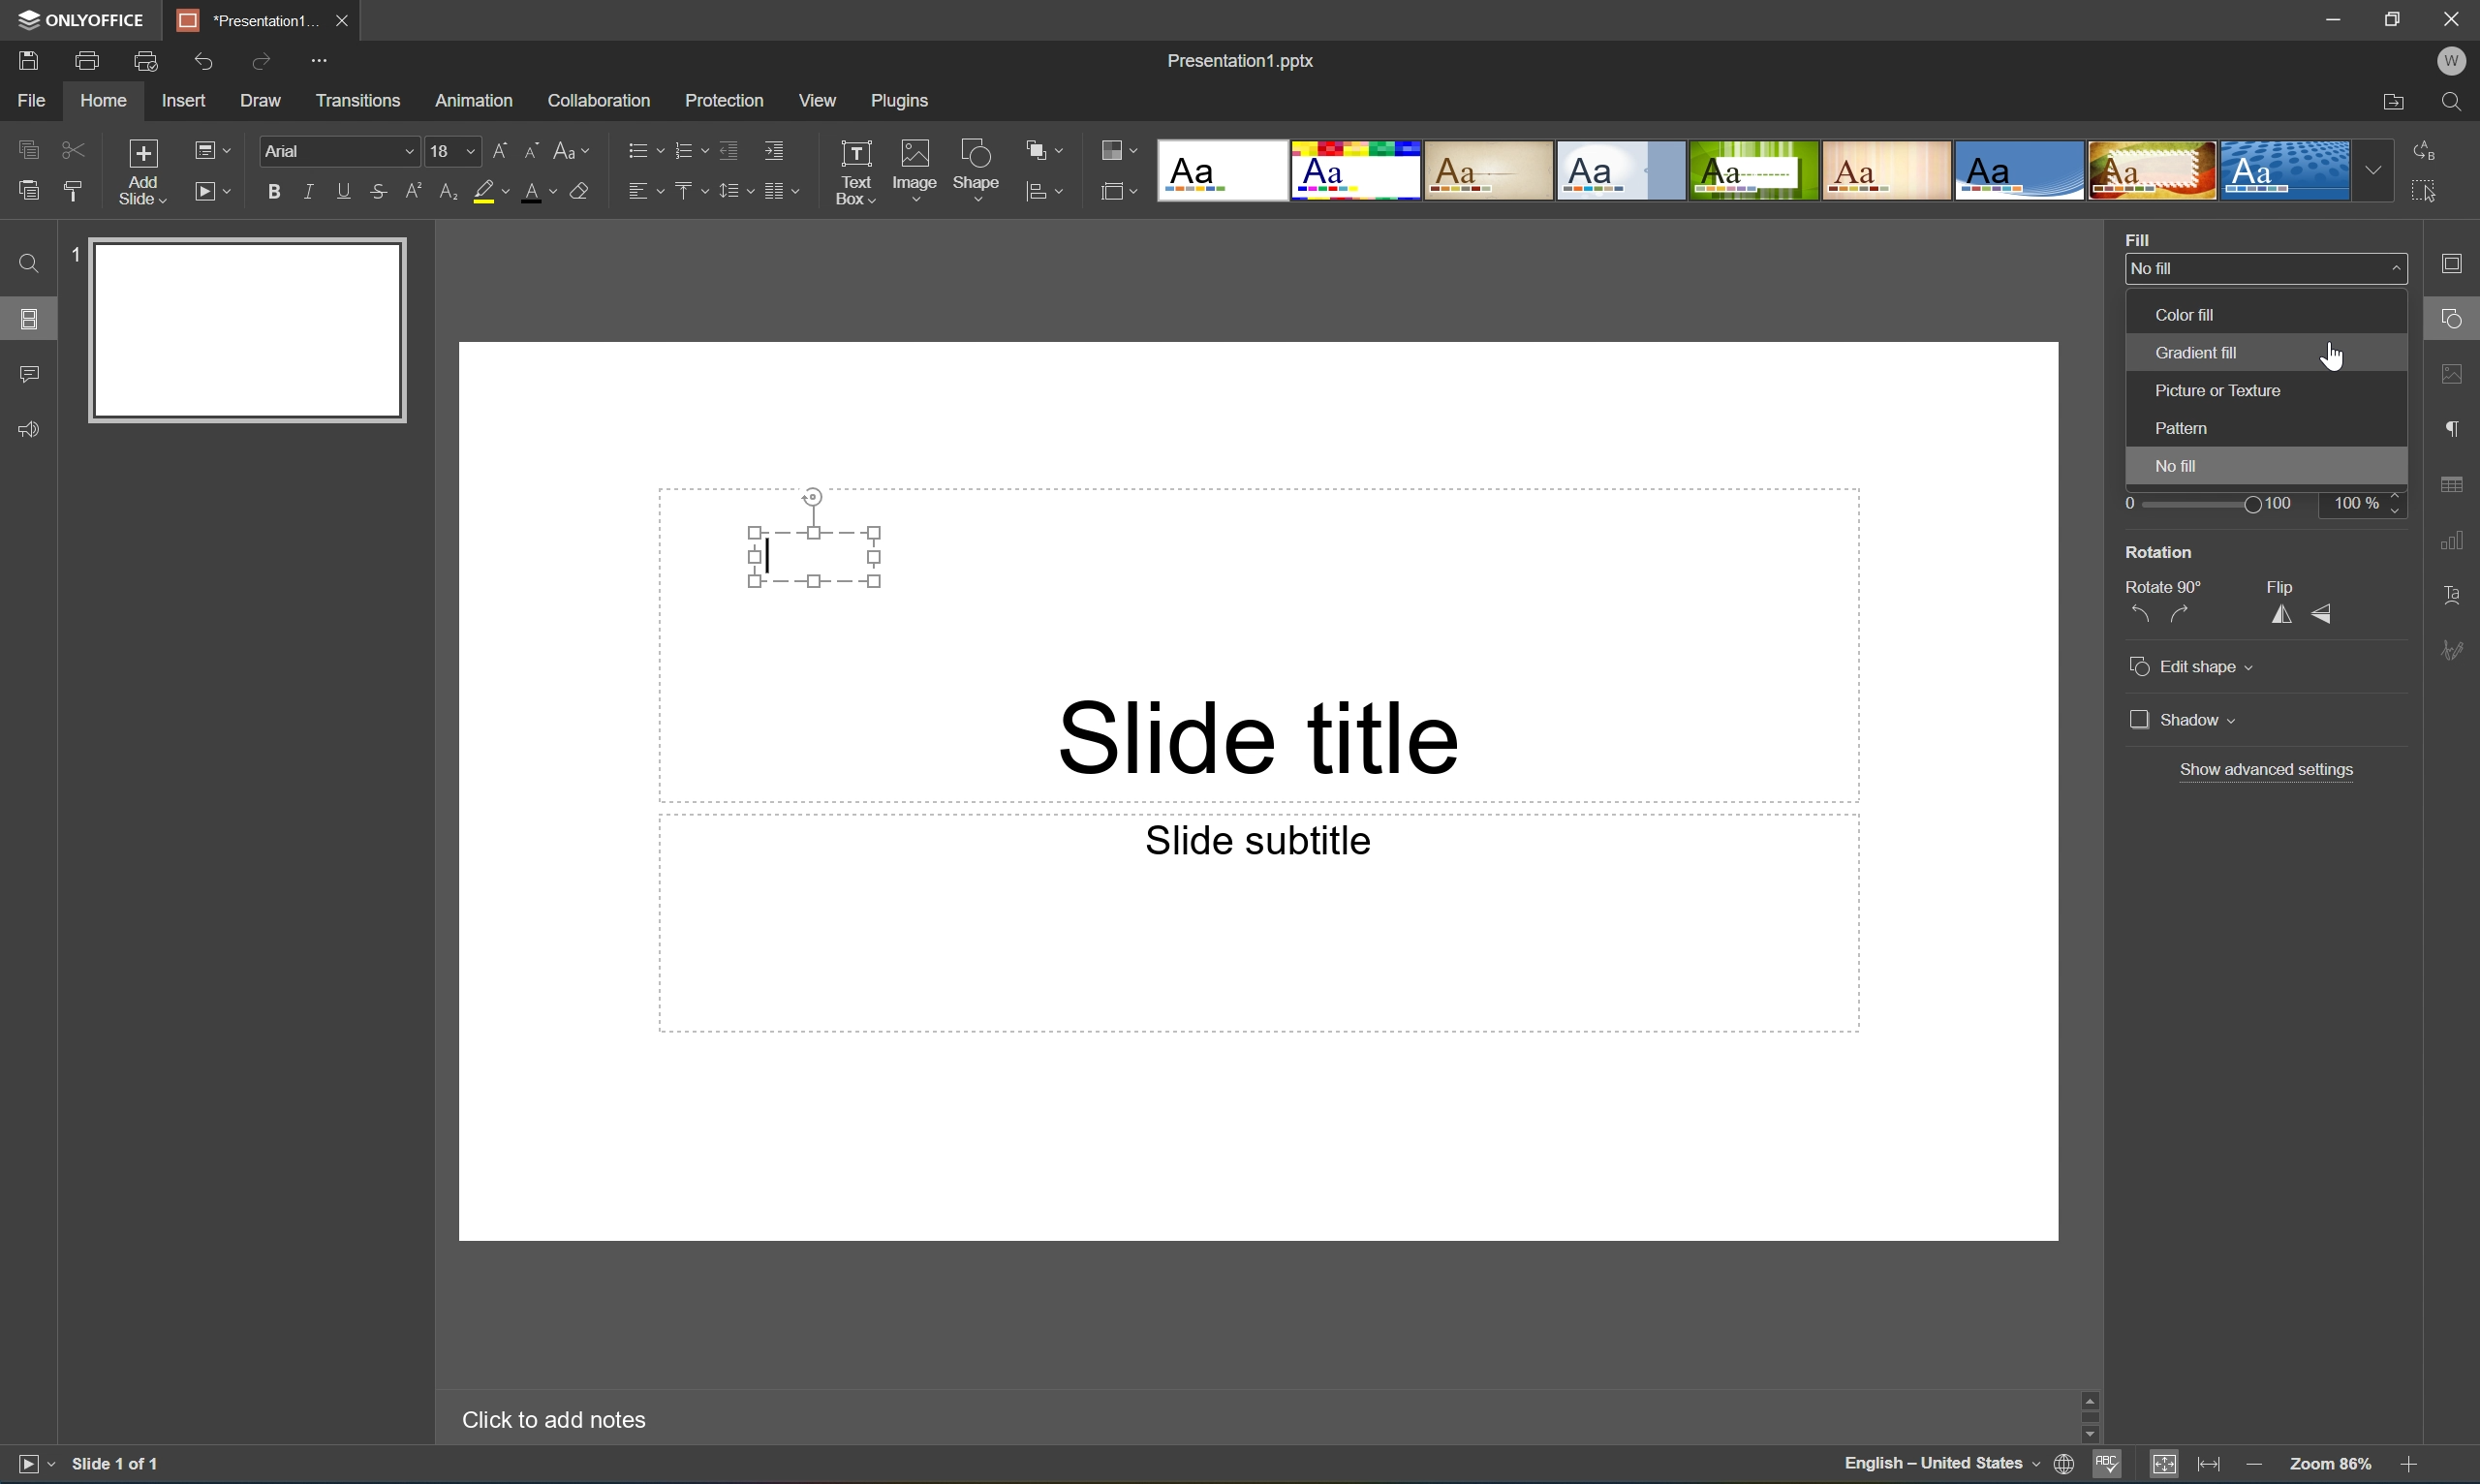  I want to click on 100%, so click(2367, 502).